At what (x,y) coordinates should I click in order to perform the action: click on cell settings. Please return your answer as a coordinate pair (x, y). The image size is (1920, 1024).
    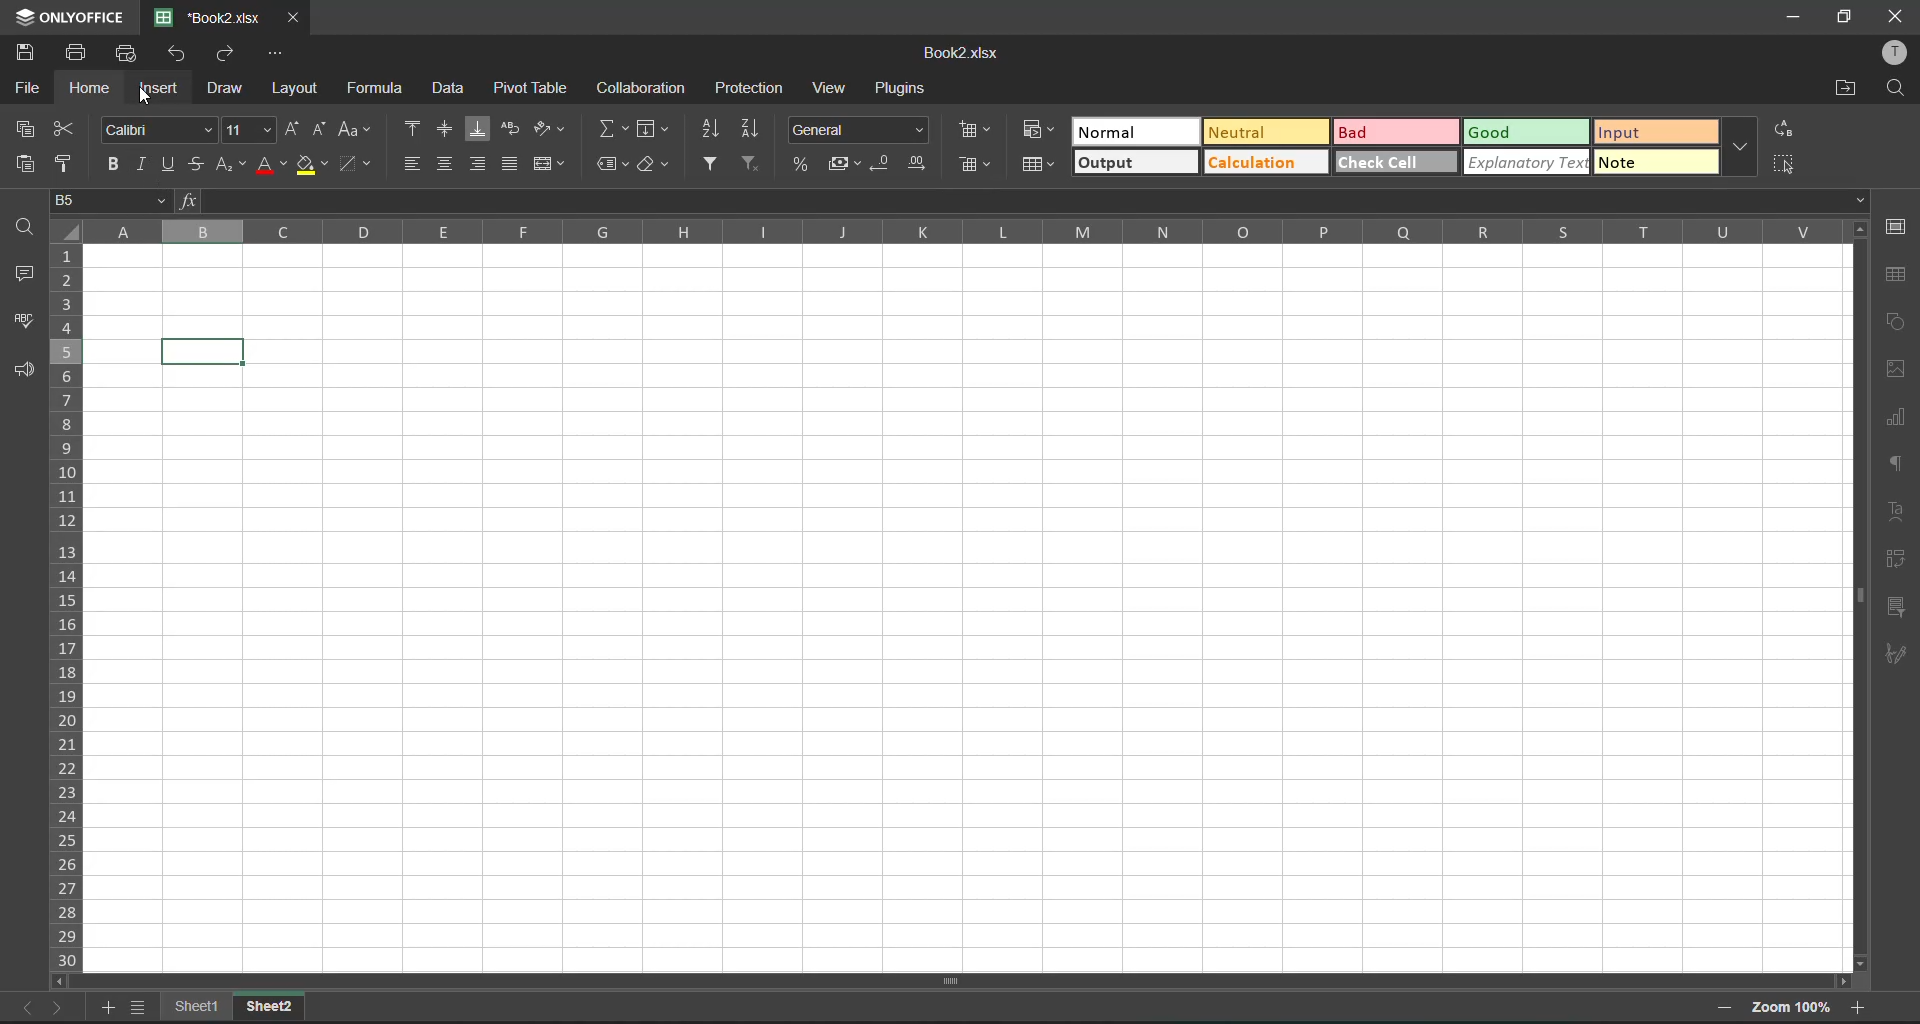
    Looking at the image, I should click on (1898, 227).